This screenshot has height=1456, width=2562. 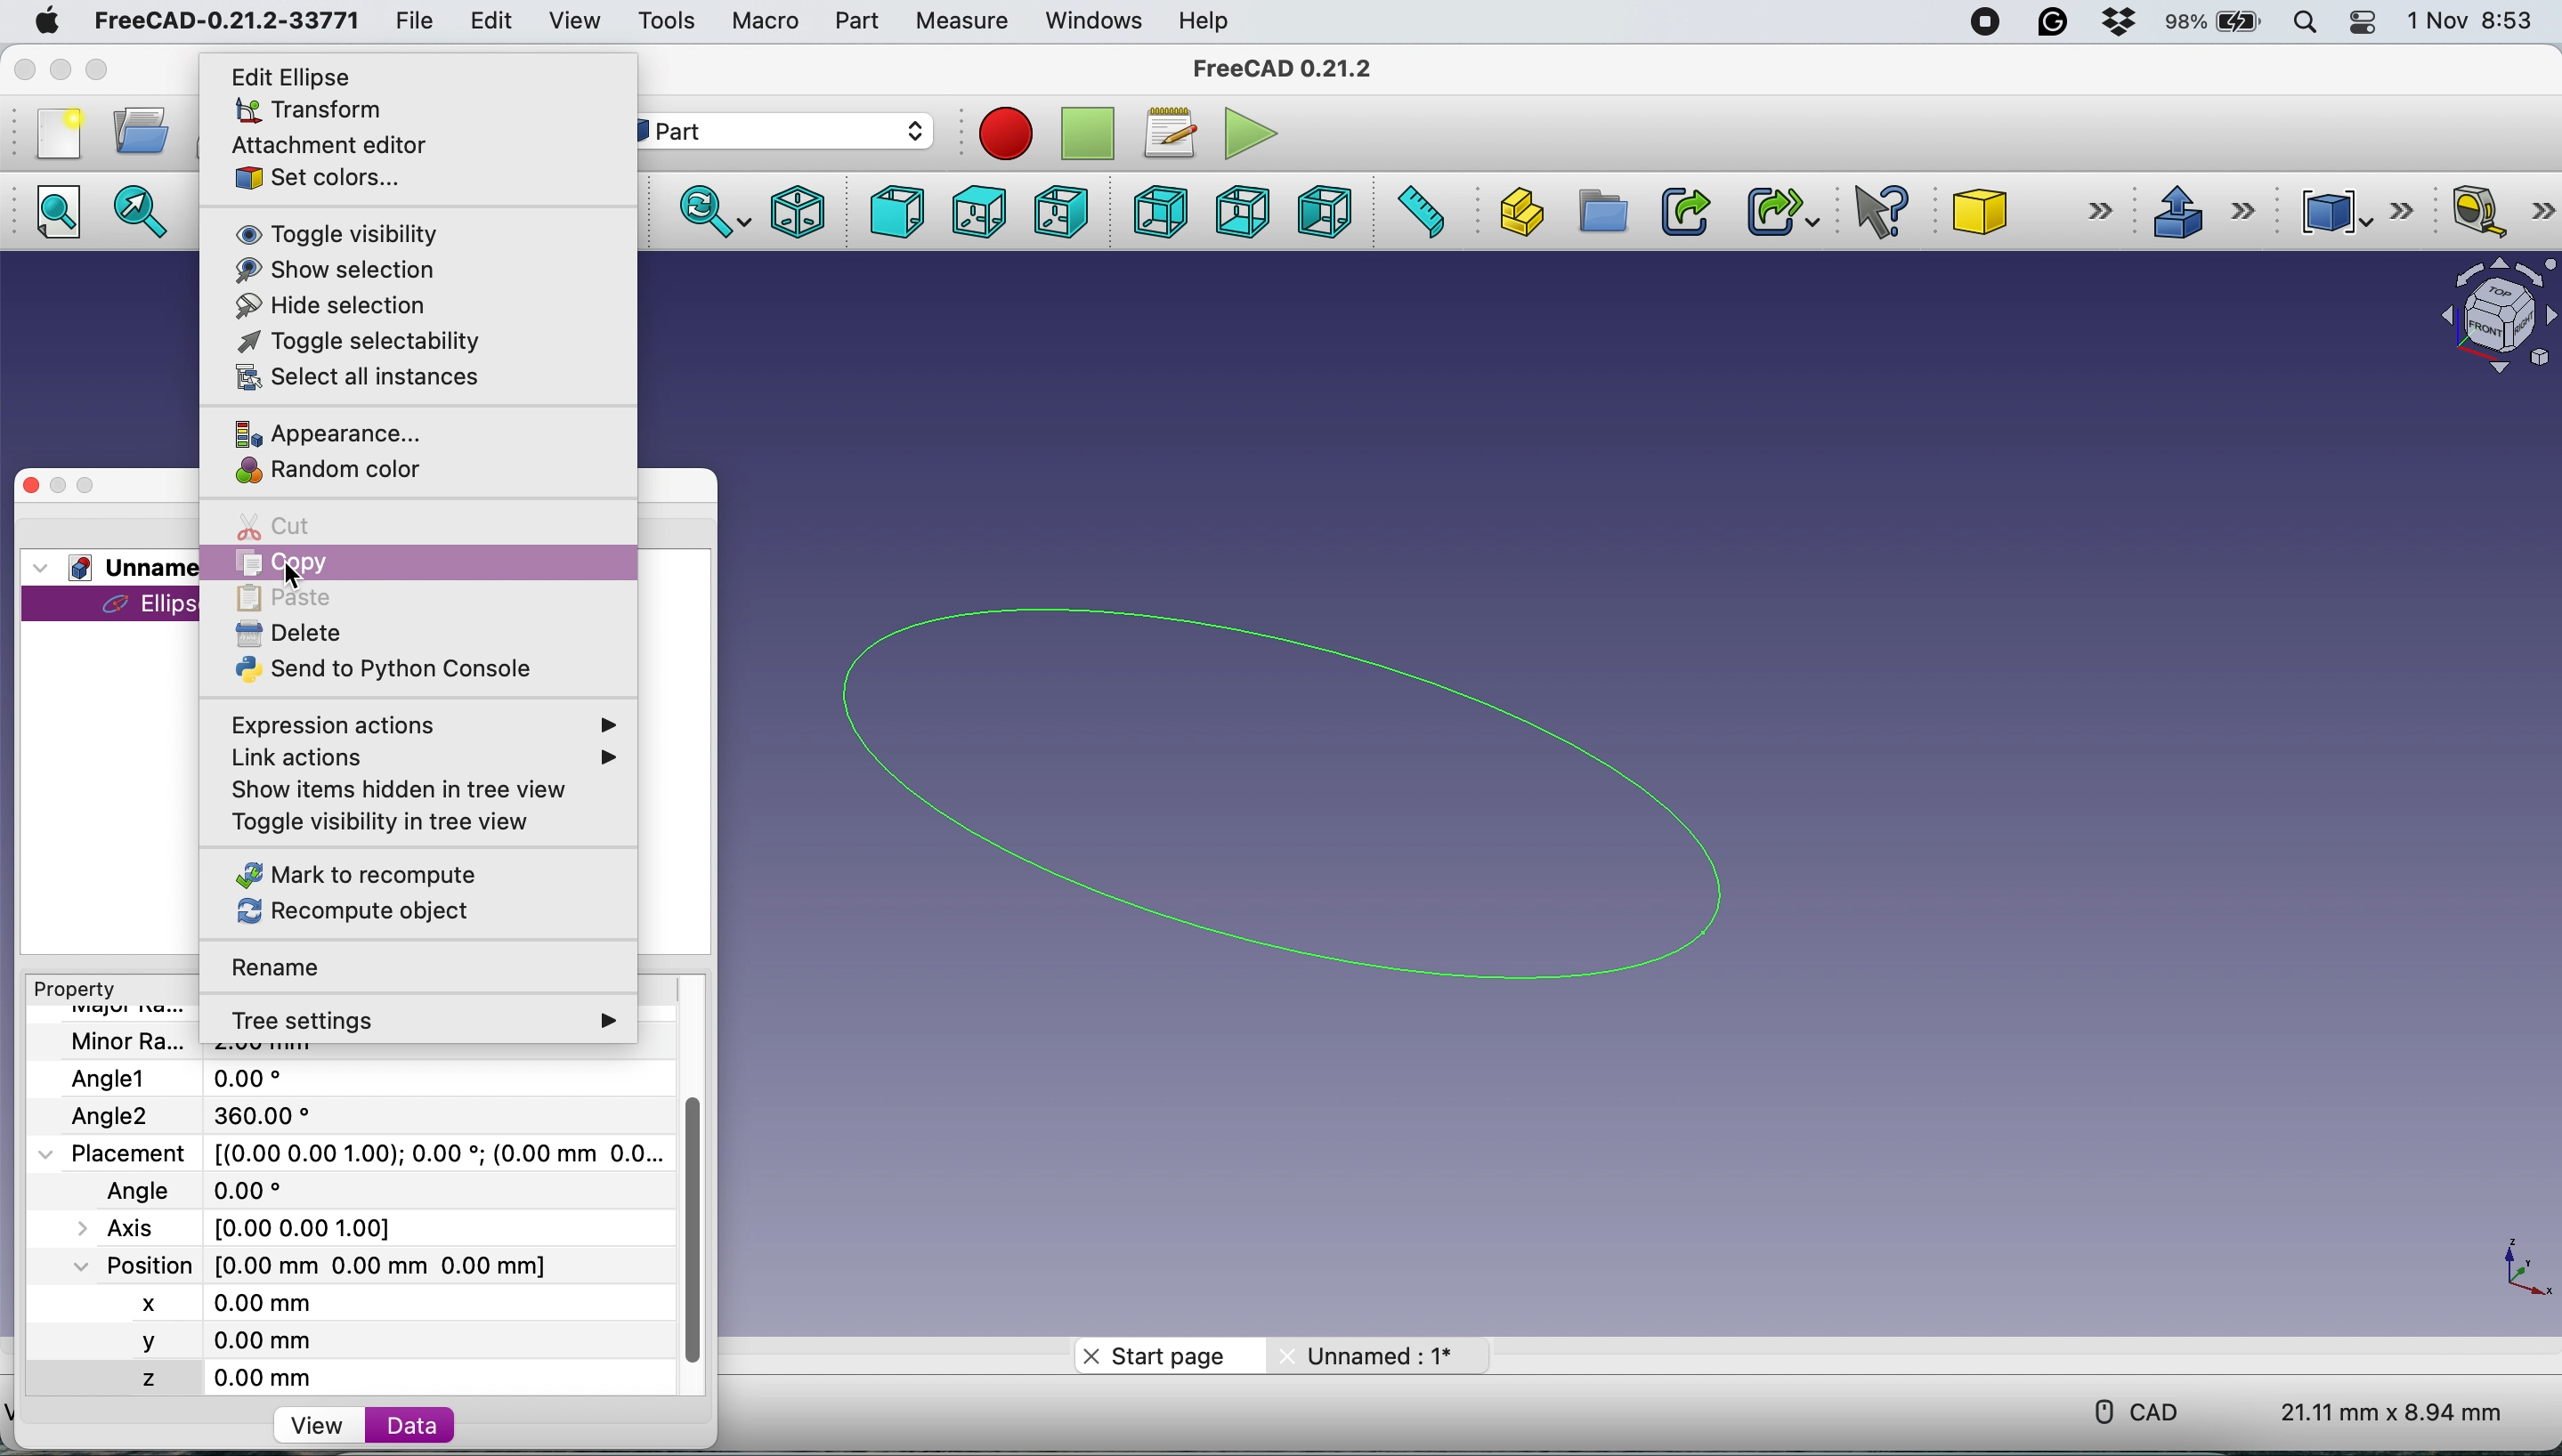 I want to click on compound tools, so click(x=2351, y=211).